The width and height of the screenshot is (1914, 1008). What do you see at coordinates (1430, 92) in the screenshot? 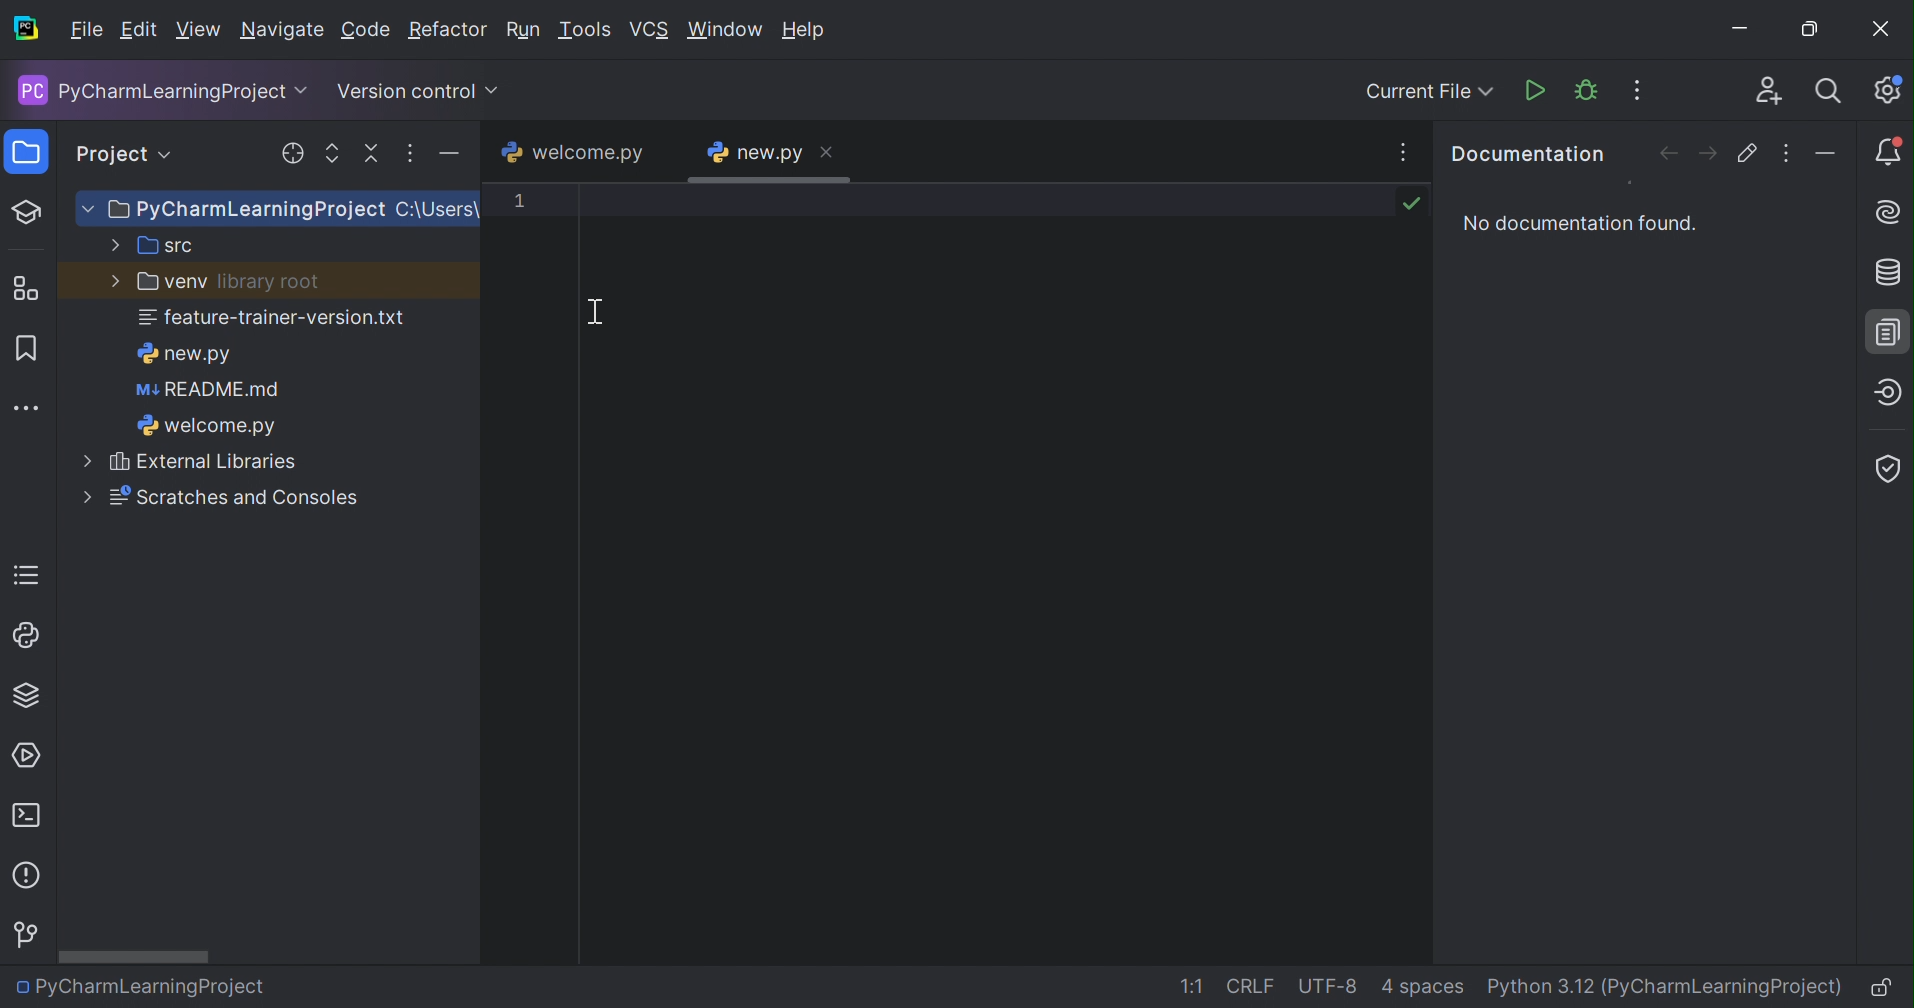
I see `Current FIle` at bounding box center [1430, 92].